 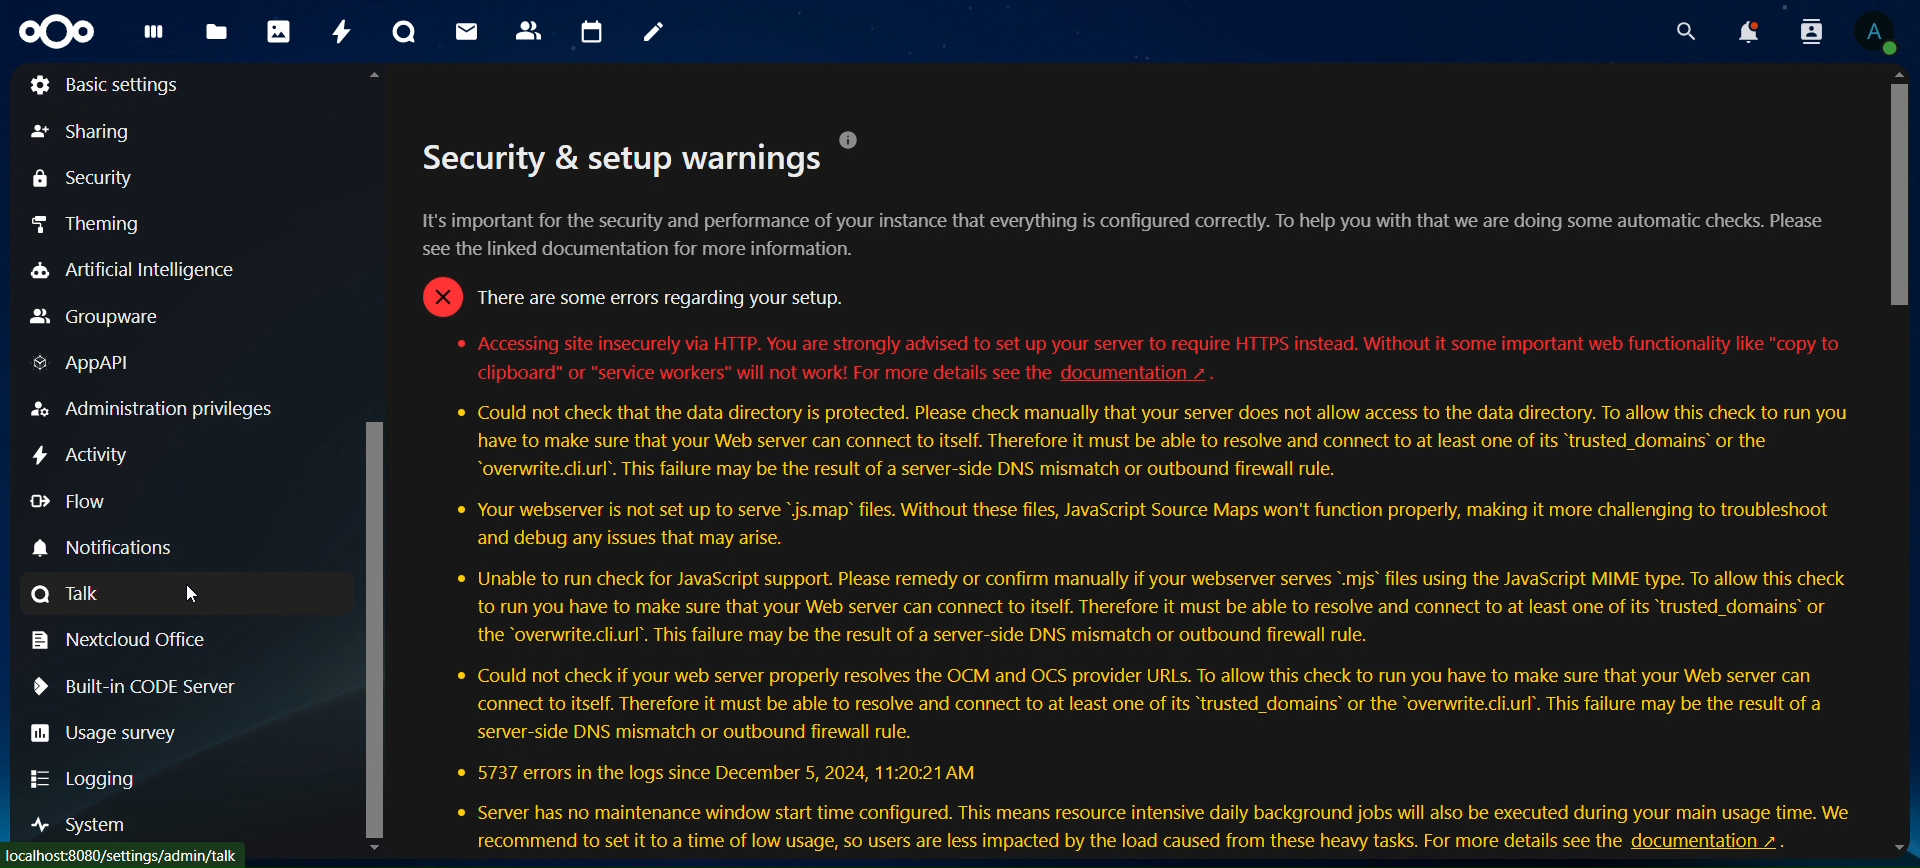 What do you see at coordinates (1739, 30) in the screenshot?
I see `notifications` at bounding box center [1739, 30].